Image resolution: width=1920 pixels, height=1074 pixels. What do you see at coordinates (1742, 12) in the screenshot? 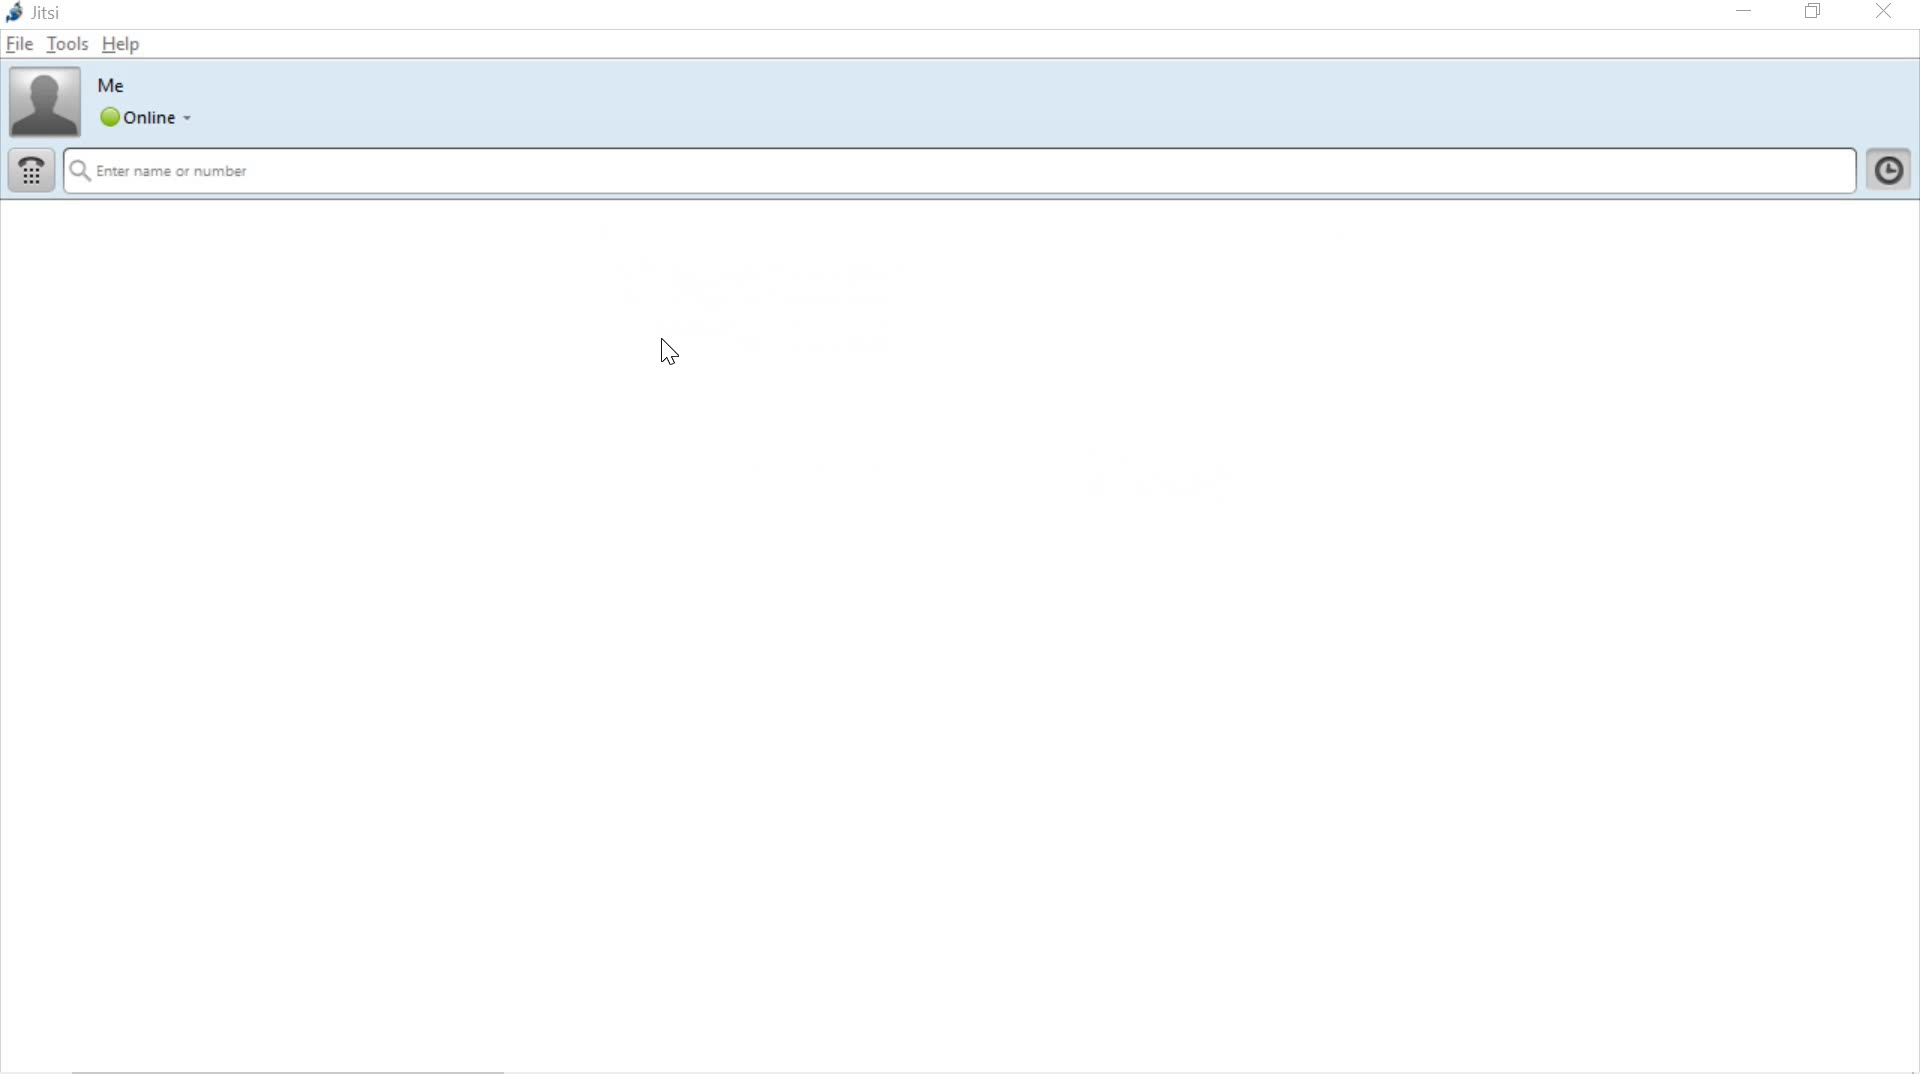
I see `minimize` at bounding box center [1742, 12].